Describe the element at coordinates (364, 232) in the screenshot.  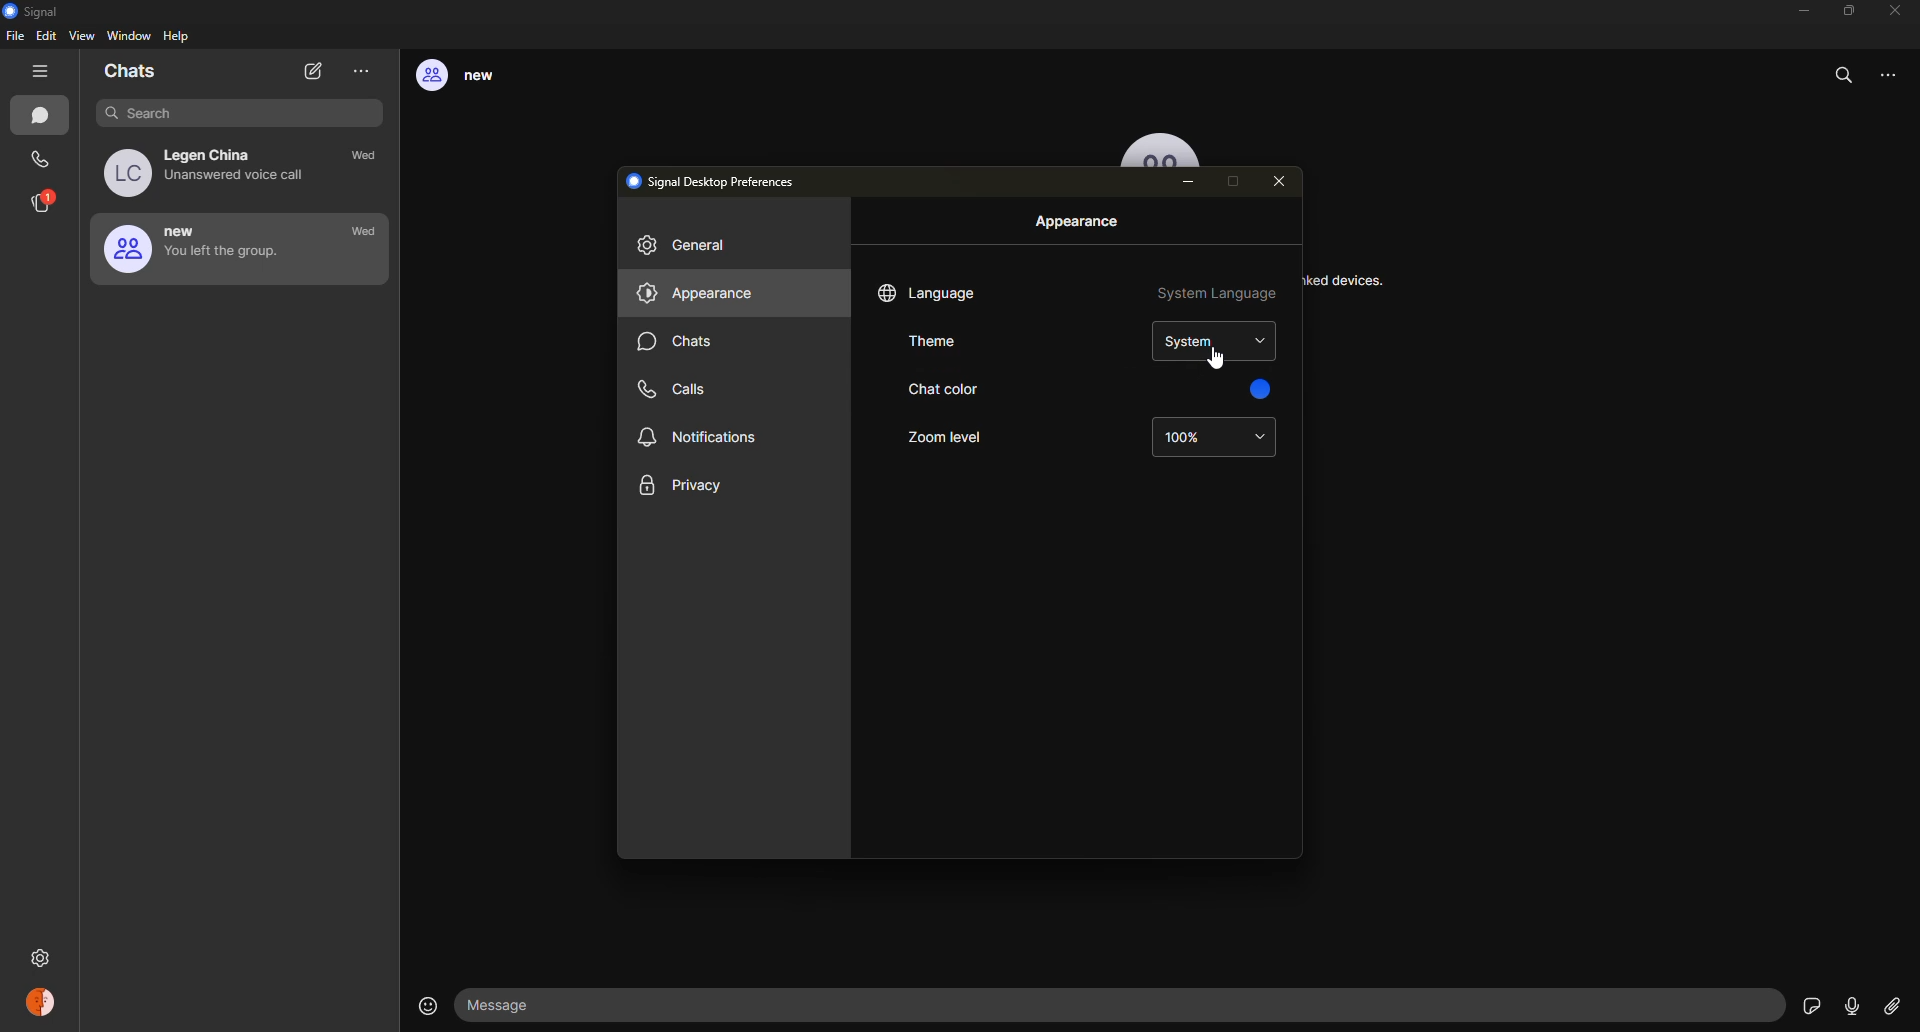
I see `wed` at that location.